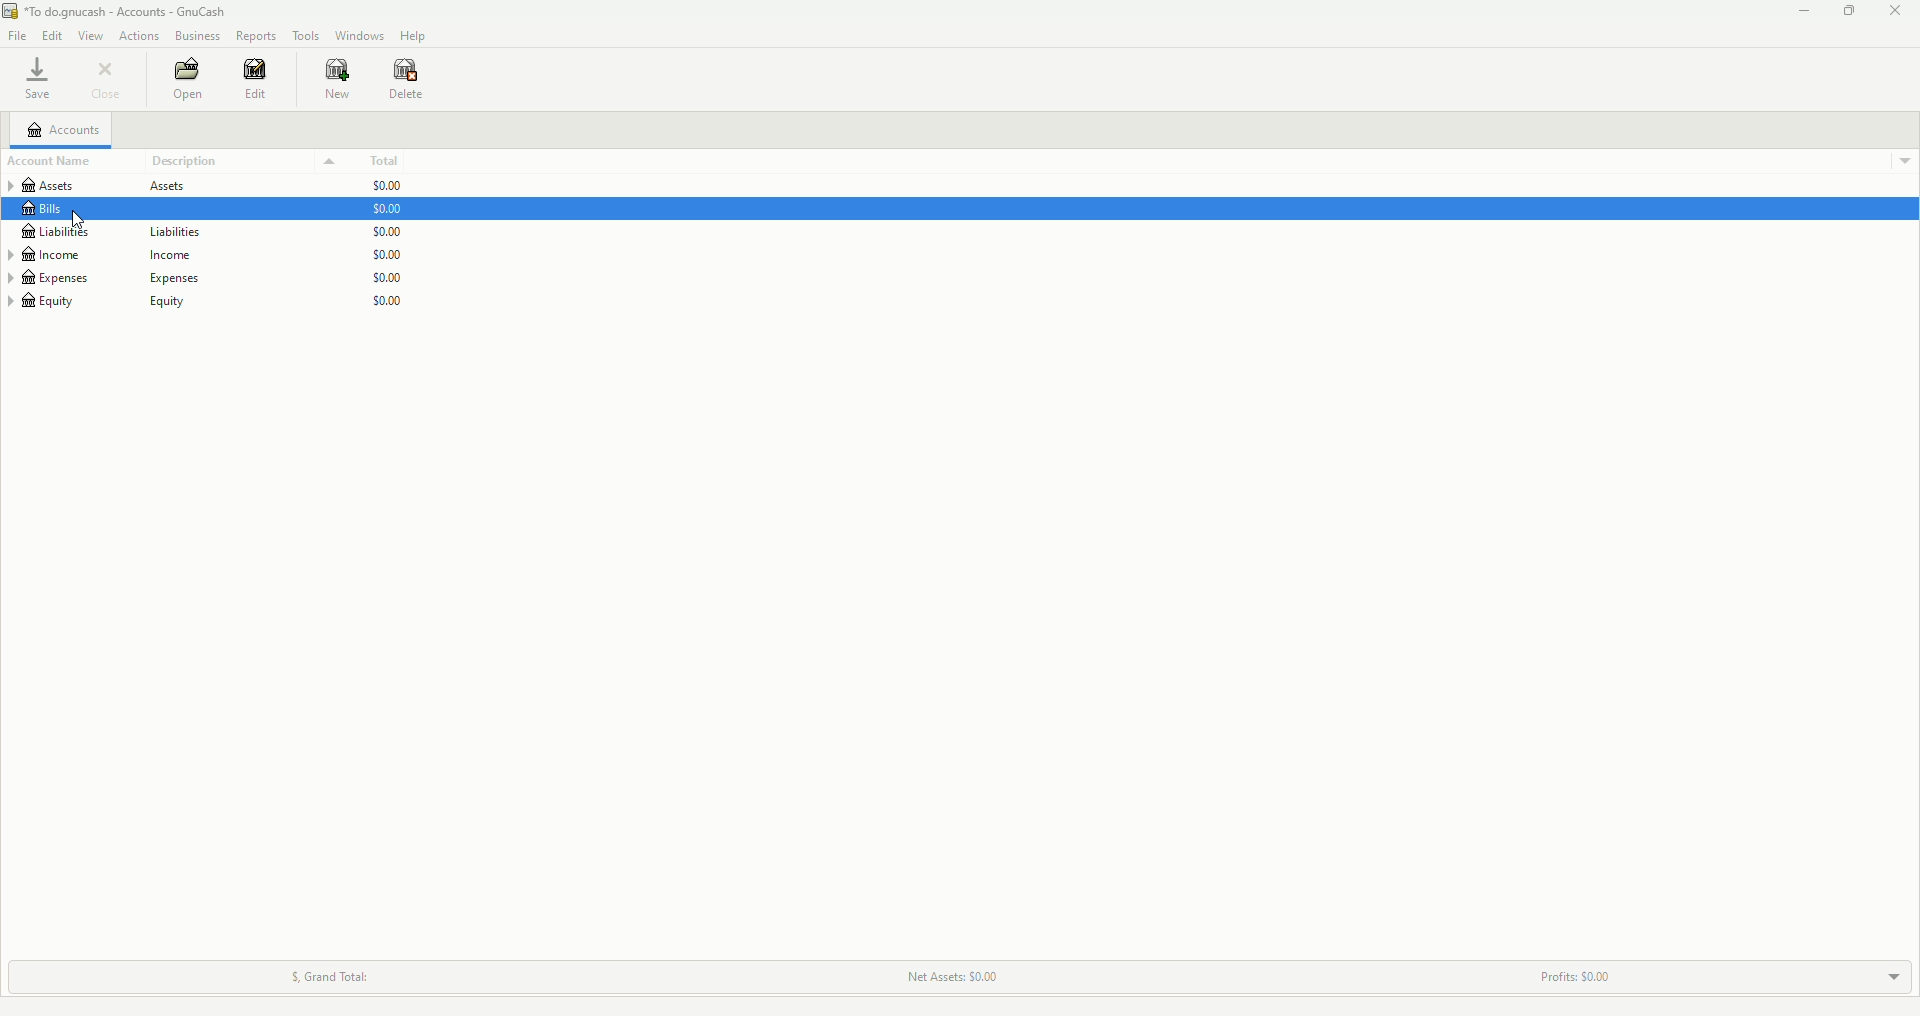 This screenshot has width=1920, height=1016. What do you see at coordinates (123, 13) in the screenshot?
I see `GnuCash` at bounding box center [123, 13].